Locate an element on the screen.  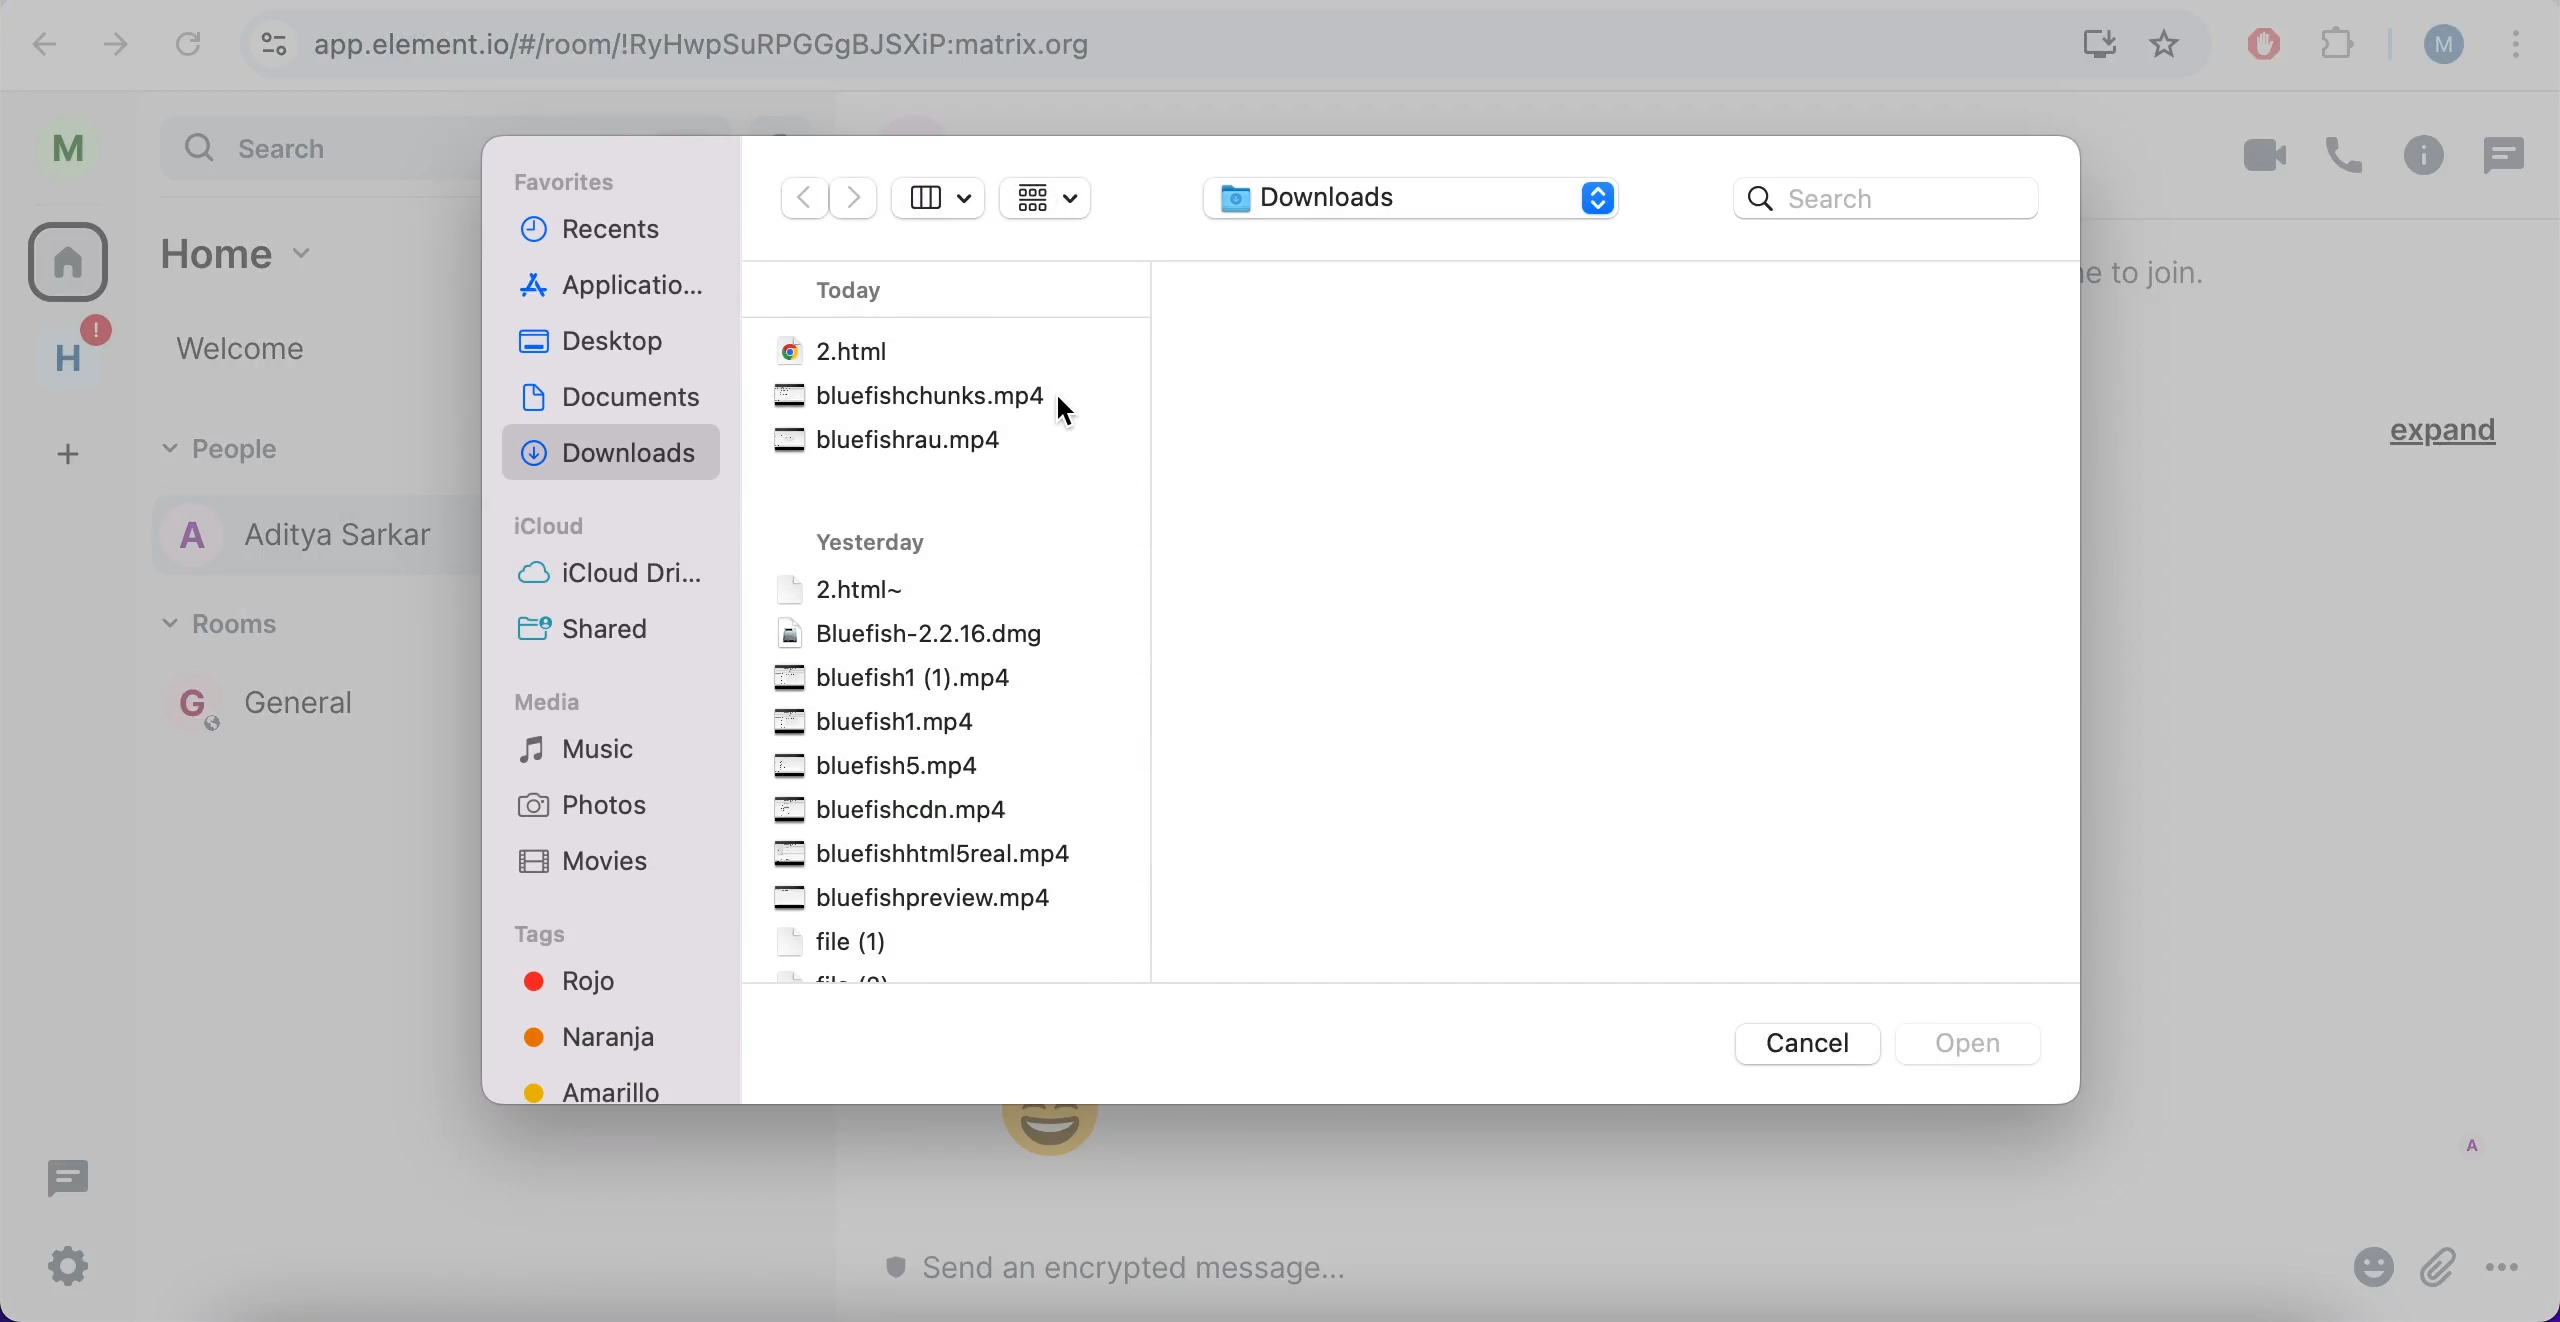
aditya sarkar is located at coordinates (294, 540).